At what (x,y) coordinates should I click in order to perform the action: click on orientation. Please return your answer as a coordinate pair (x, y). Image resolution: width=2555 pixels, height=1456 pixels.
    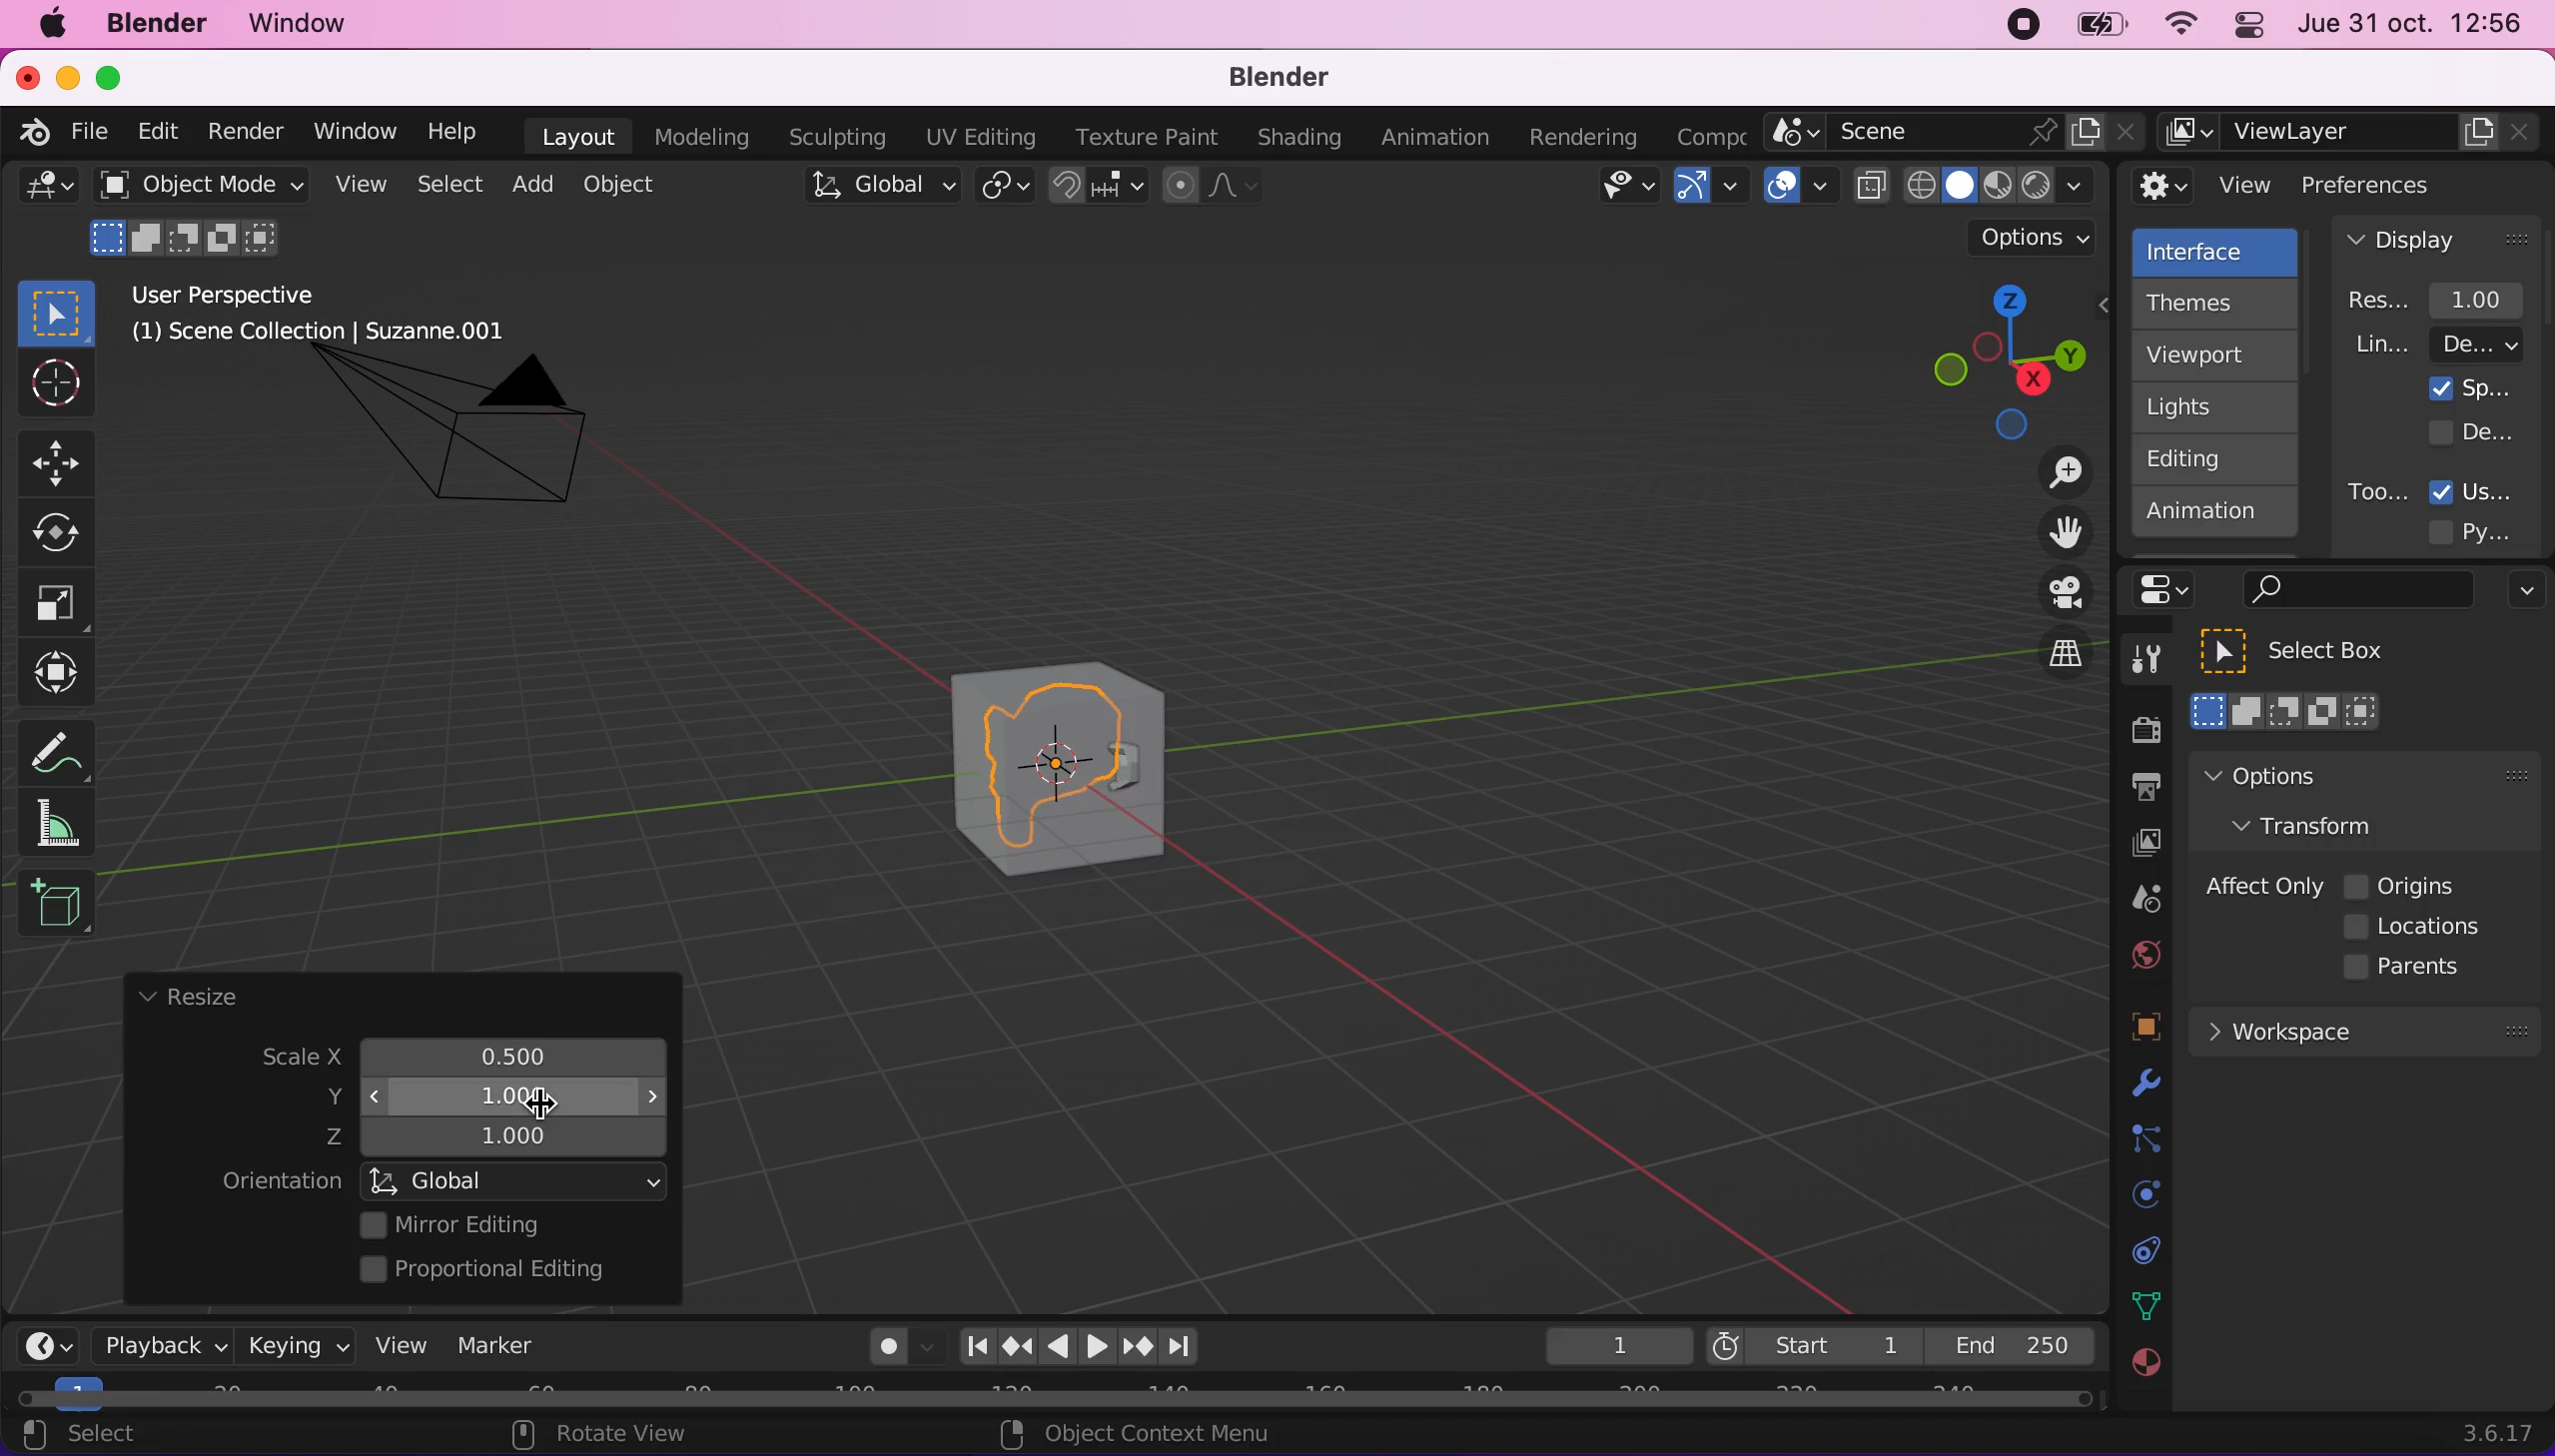
    Looking at the image, I should click on (281, 1182).